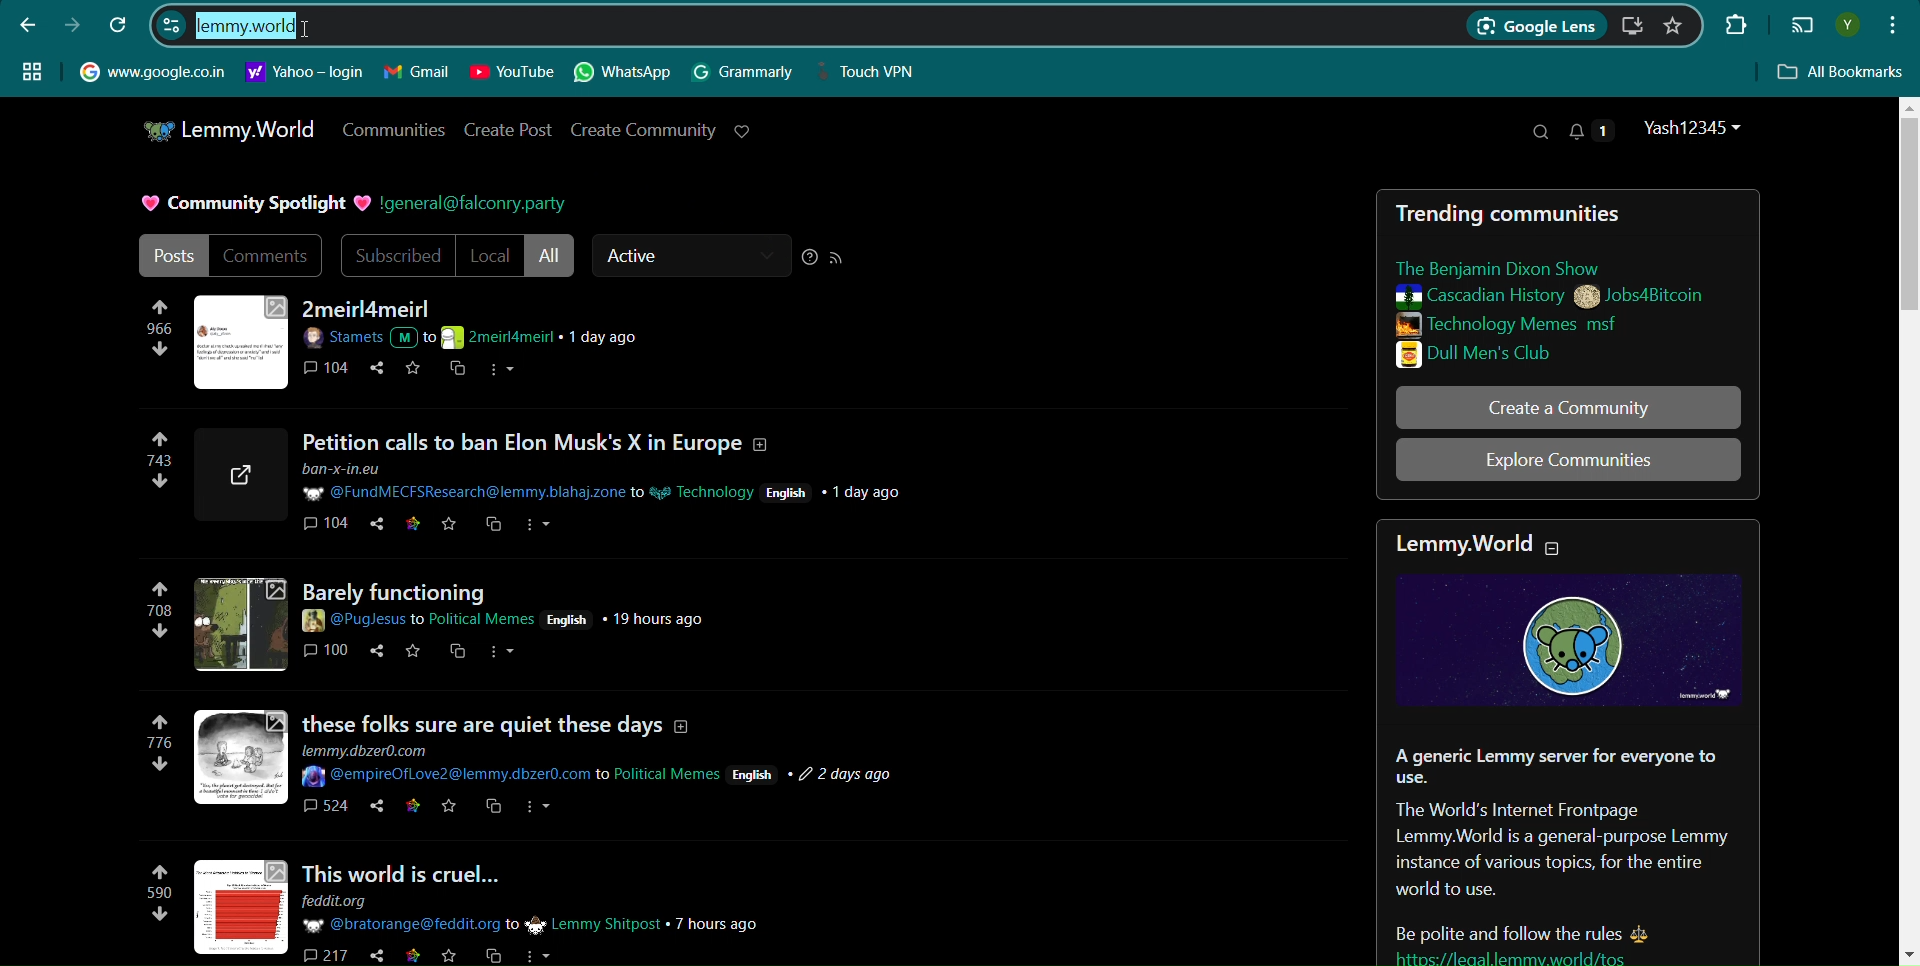 Image resolution: width=1920 pixels, height=966 pixels. Describe the element at coordinates (1847, 25) in the screenshot. I see `Profile` at that location.